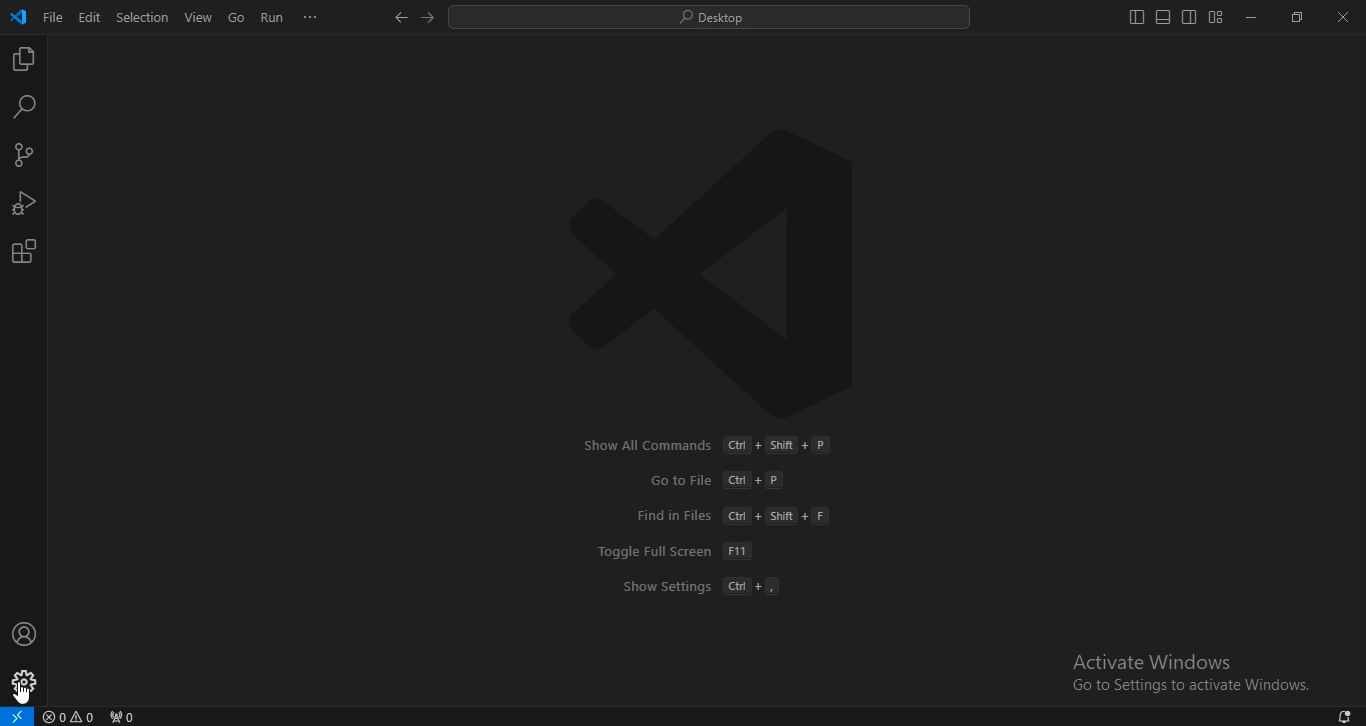 The width and height of the screenshot is (1366, 726). What do you see at coordinates (25, 251) in the screenshot?
I see `extension` at bounding box center [25, 251].